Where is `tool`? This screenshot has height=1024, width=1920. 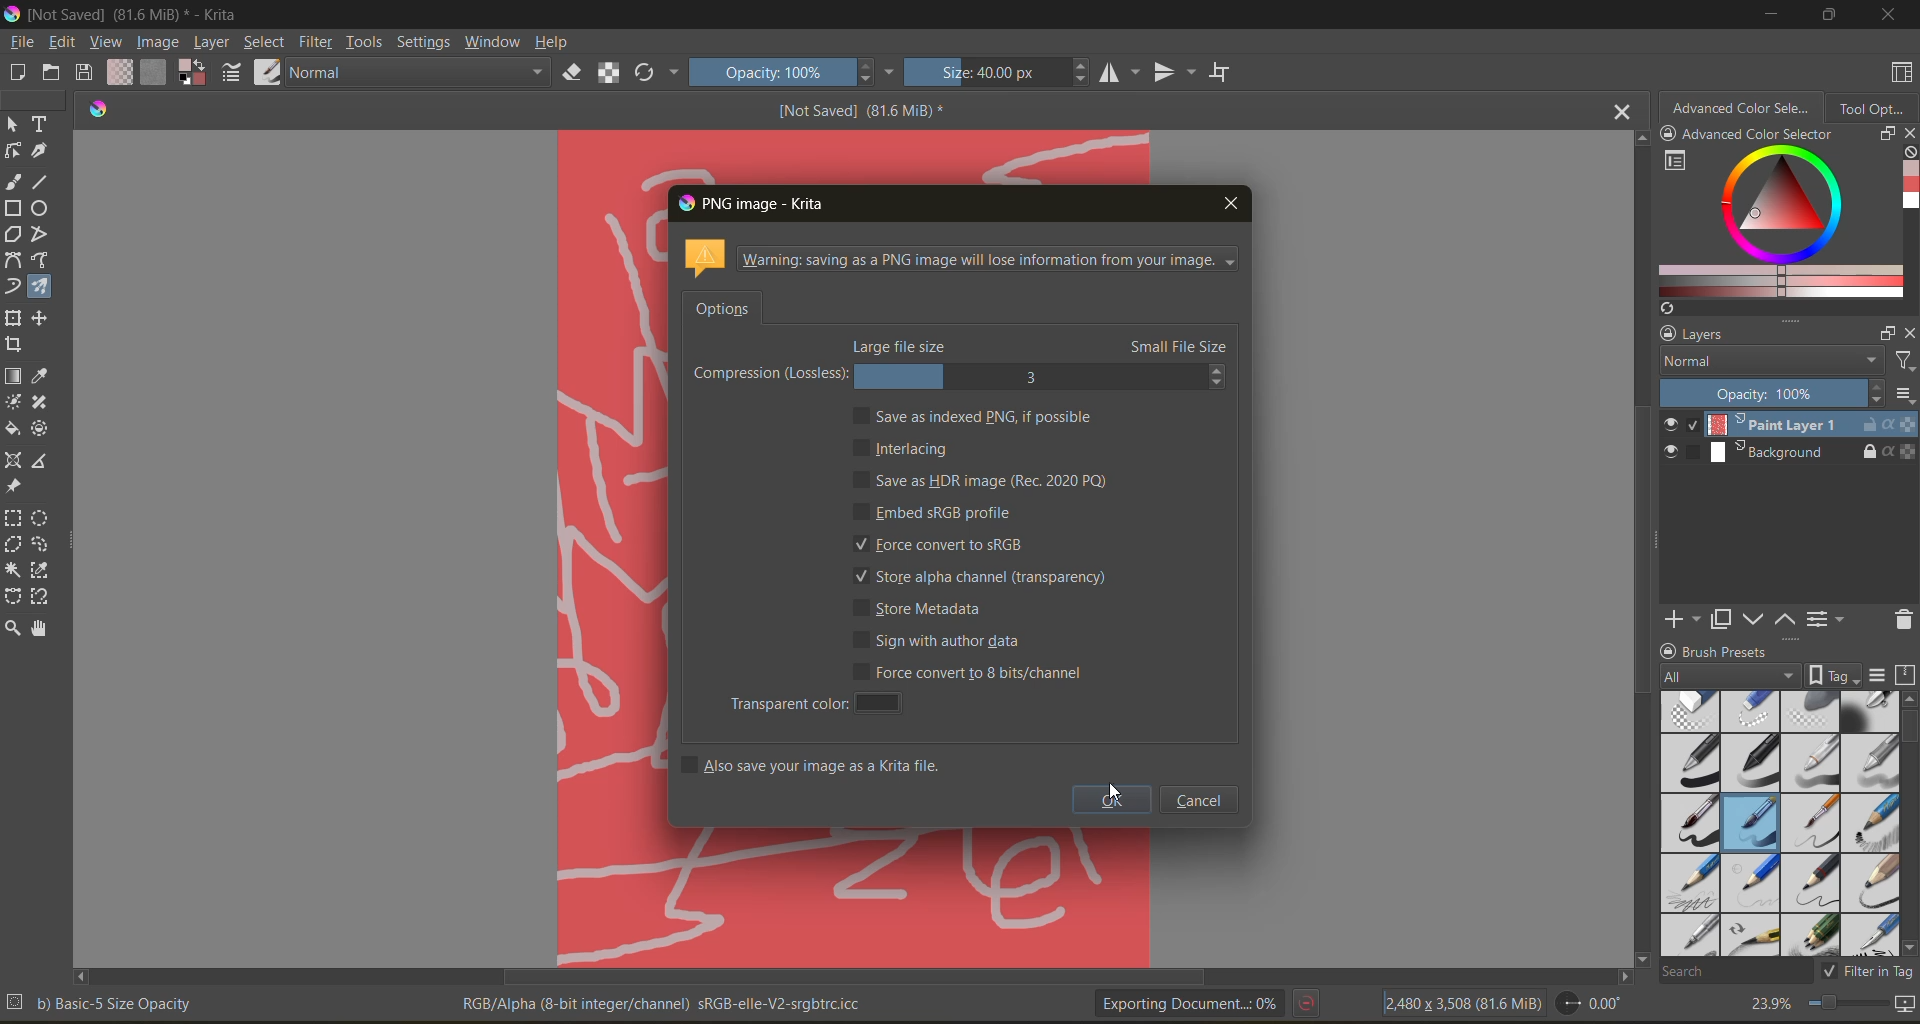 tool is located at coordinates (12, 317).